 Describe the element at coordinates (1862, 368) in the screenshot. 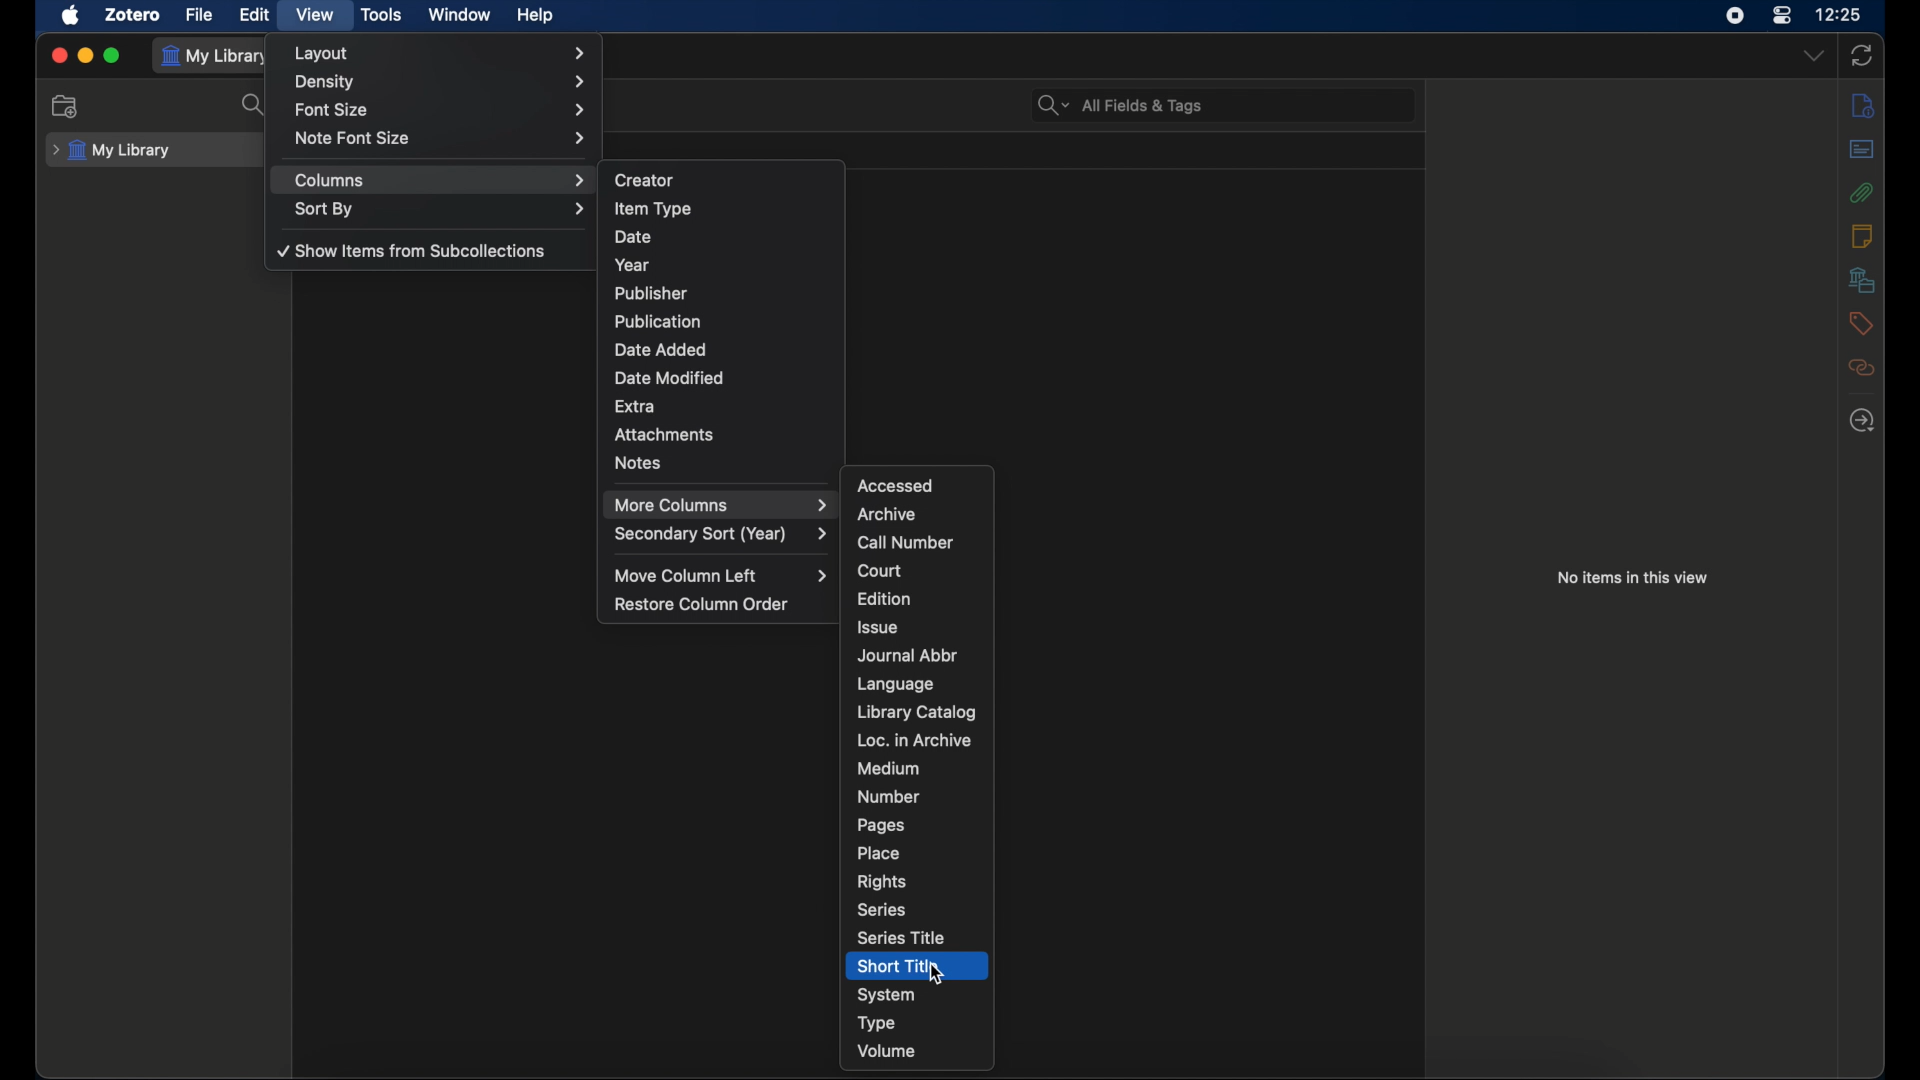

I see `related` at that location.